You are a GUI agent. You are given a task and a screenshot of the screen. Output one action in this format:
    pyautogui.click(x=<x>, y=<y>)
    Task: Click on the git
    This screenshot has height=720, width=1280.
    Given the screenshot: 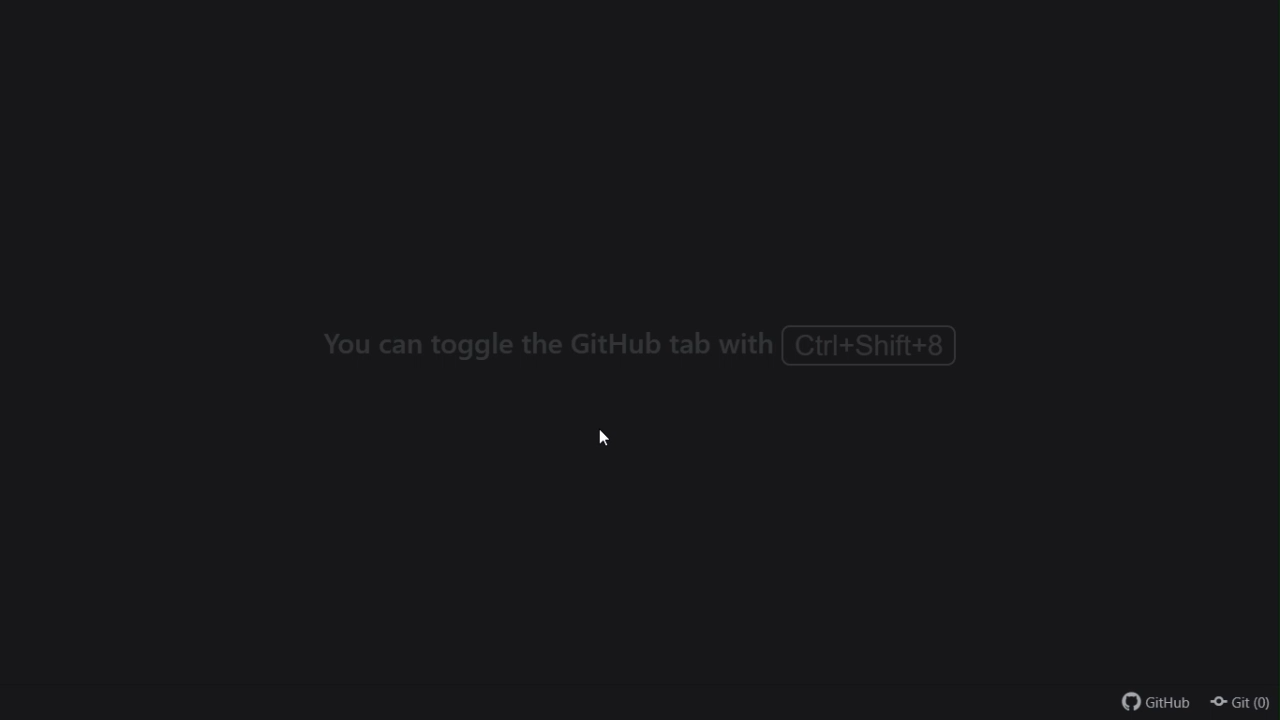 What is the action you would take?
    pyautogui.click(x=1242, y=703)
    